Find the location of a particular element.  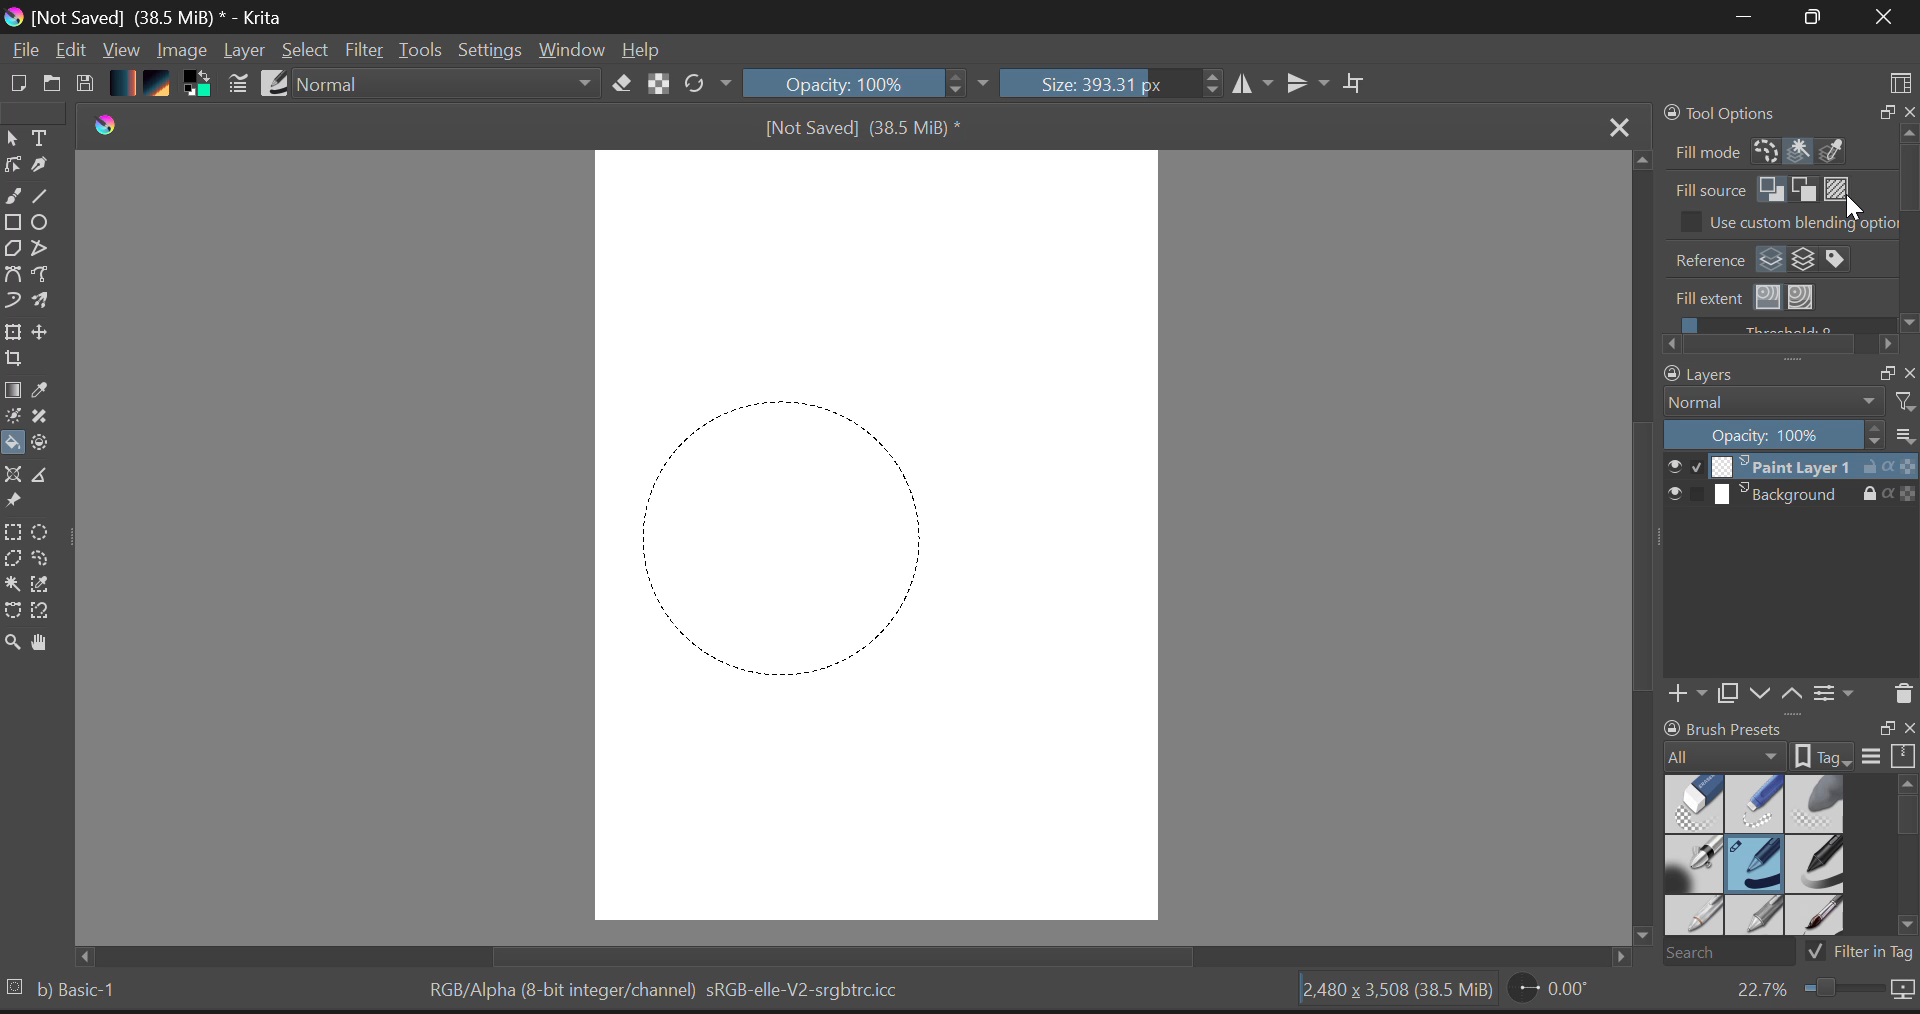

Multibrush Tool is located at coordinates (47, 302).